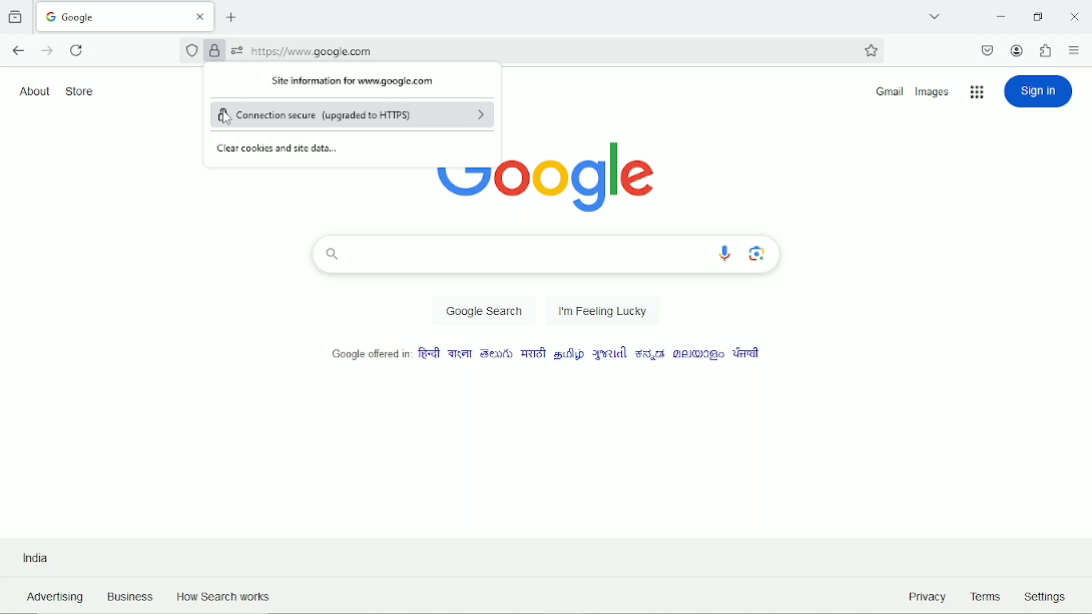  Describe the element at coordinates (234, 50) in the screenshot. I see `You have granted this website additional permissions` at that location.